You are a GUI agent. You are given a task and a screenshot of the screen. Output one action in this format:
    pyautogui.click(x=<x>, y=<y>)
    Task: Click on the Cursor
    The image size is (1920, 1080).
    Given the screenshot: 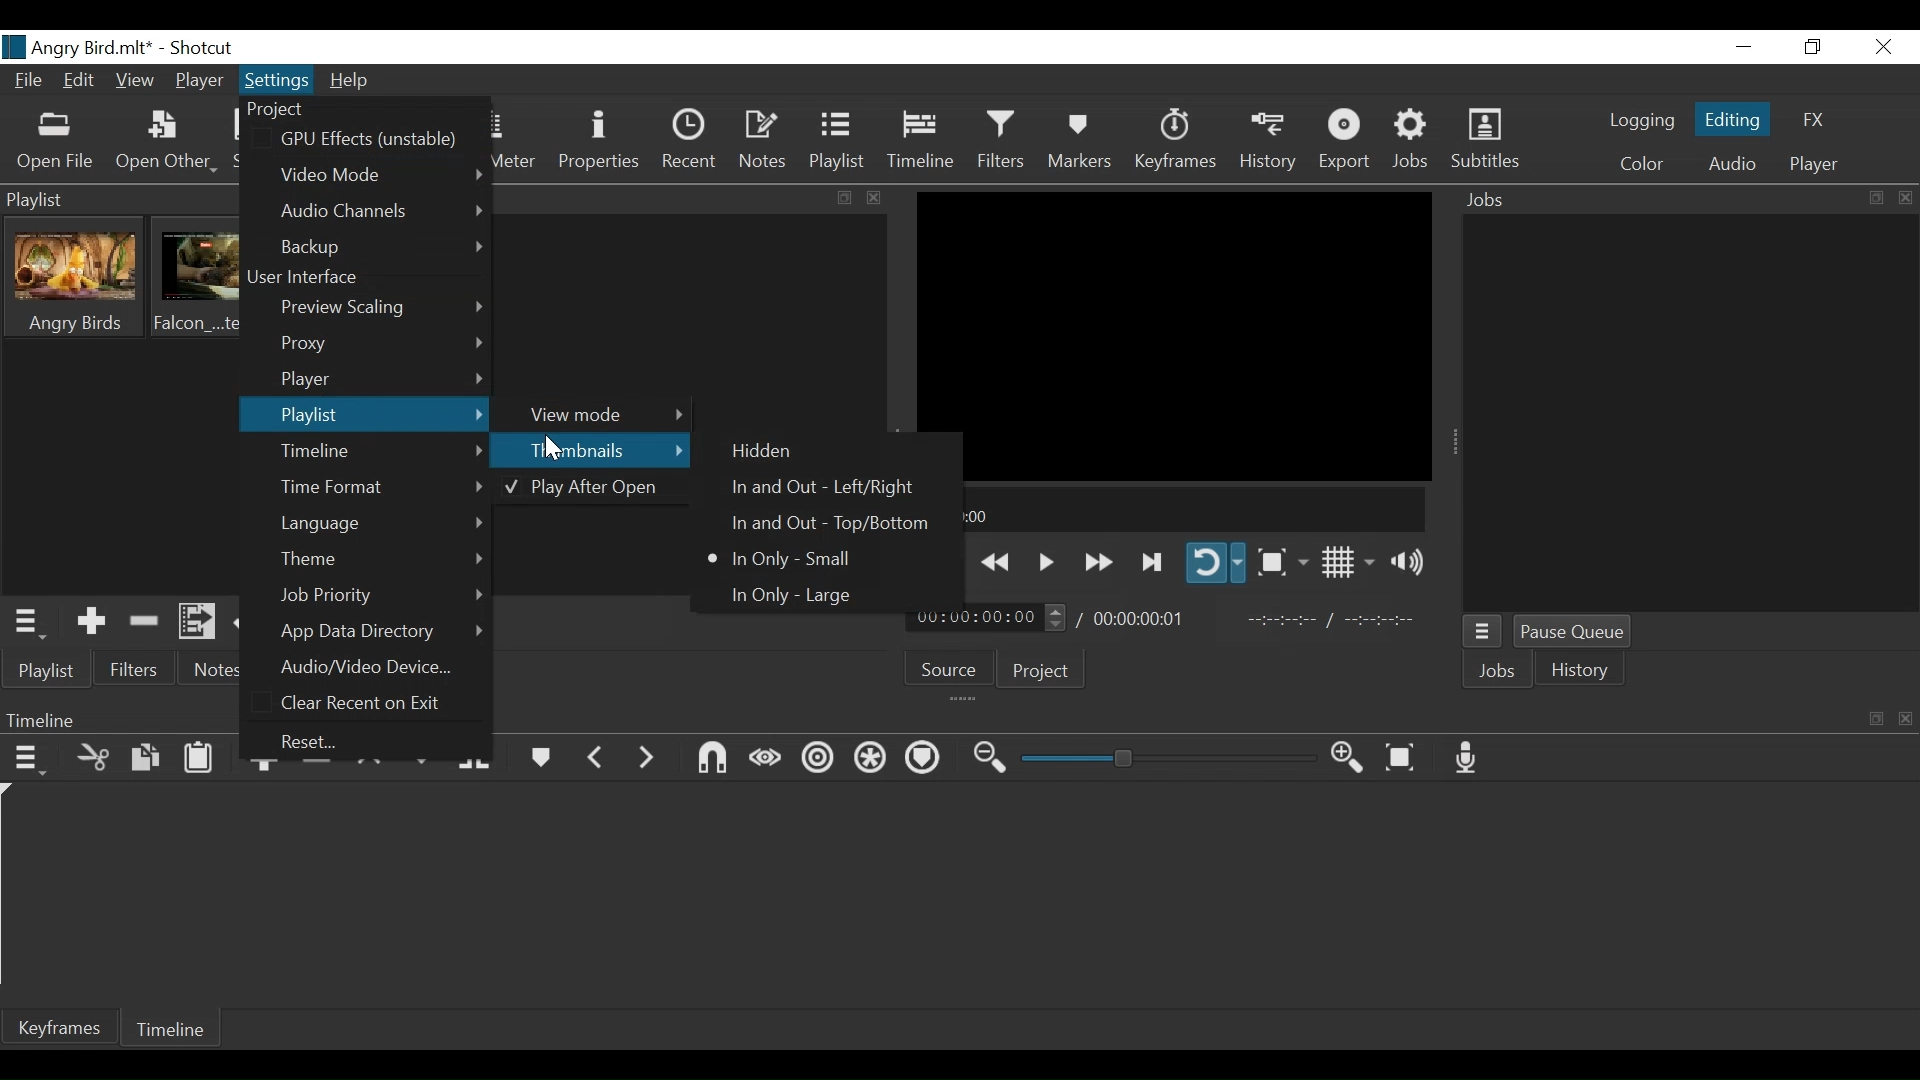 What is the action you would take?
    pyautogui.click(x=557, y=449)
    